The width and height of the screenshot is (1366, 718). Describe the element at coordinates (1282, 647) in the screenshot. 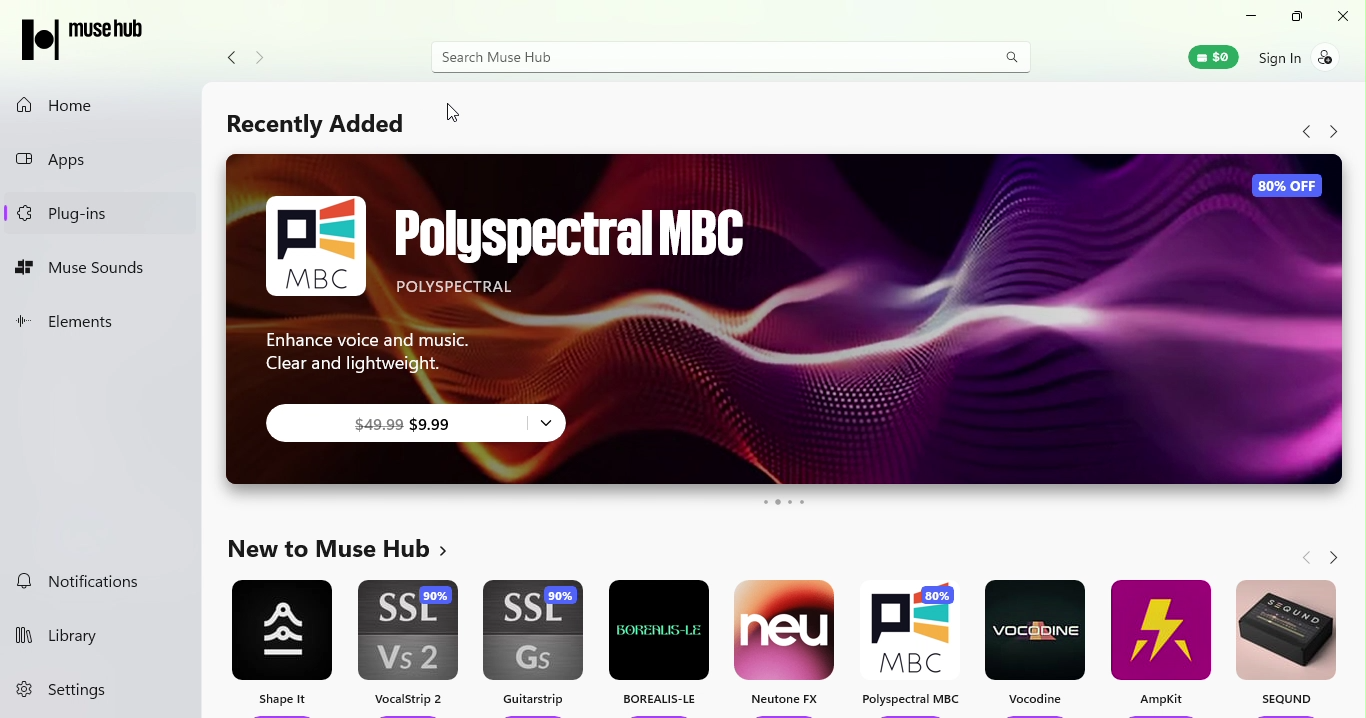

I see `SEQUND` at that location.